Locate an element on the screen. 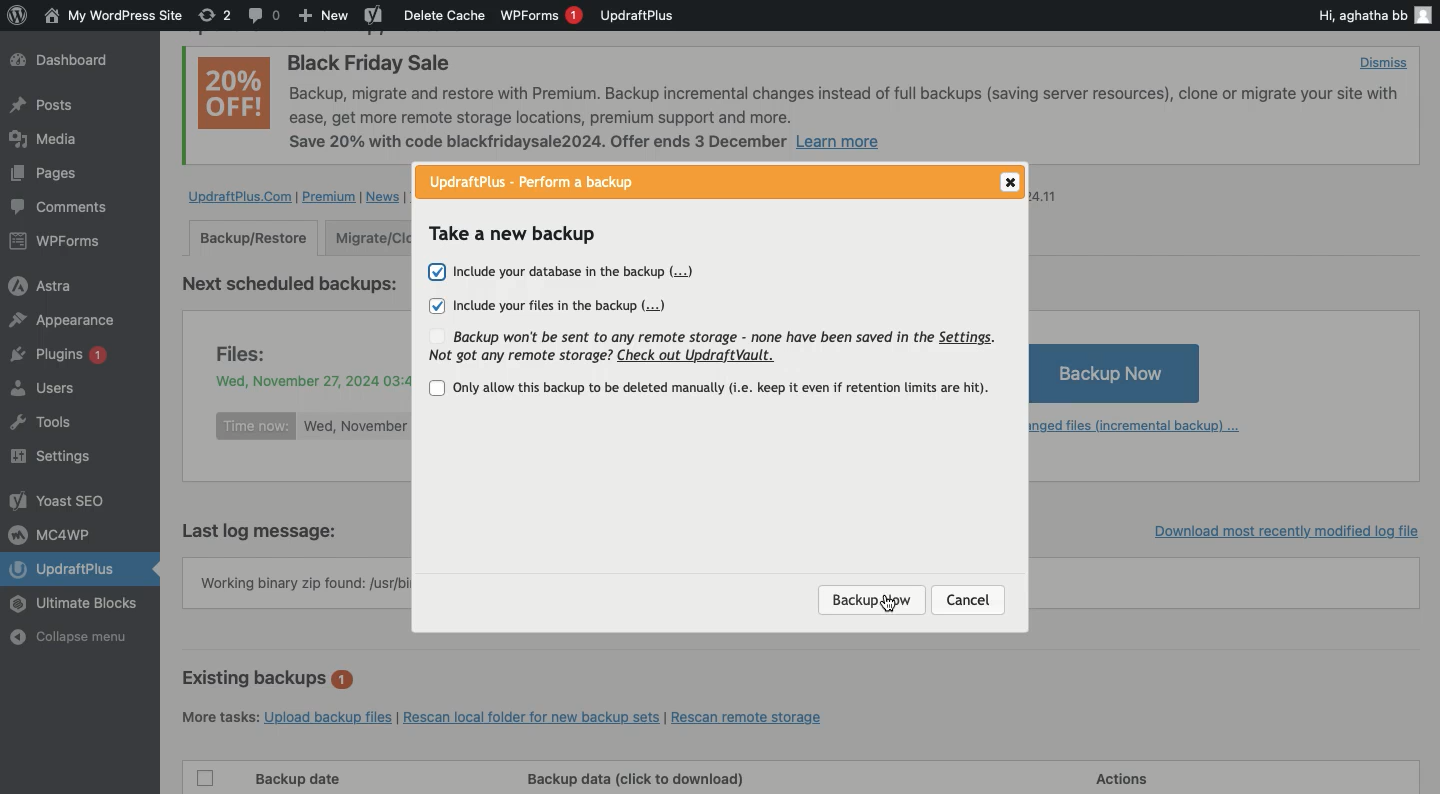 This screenshot has width=1440, height=794. Yoast is located at coordinates (372, 17).